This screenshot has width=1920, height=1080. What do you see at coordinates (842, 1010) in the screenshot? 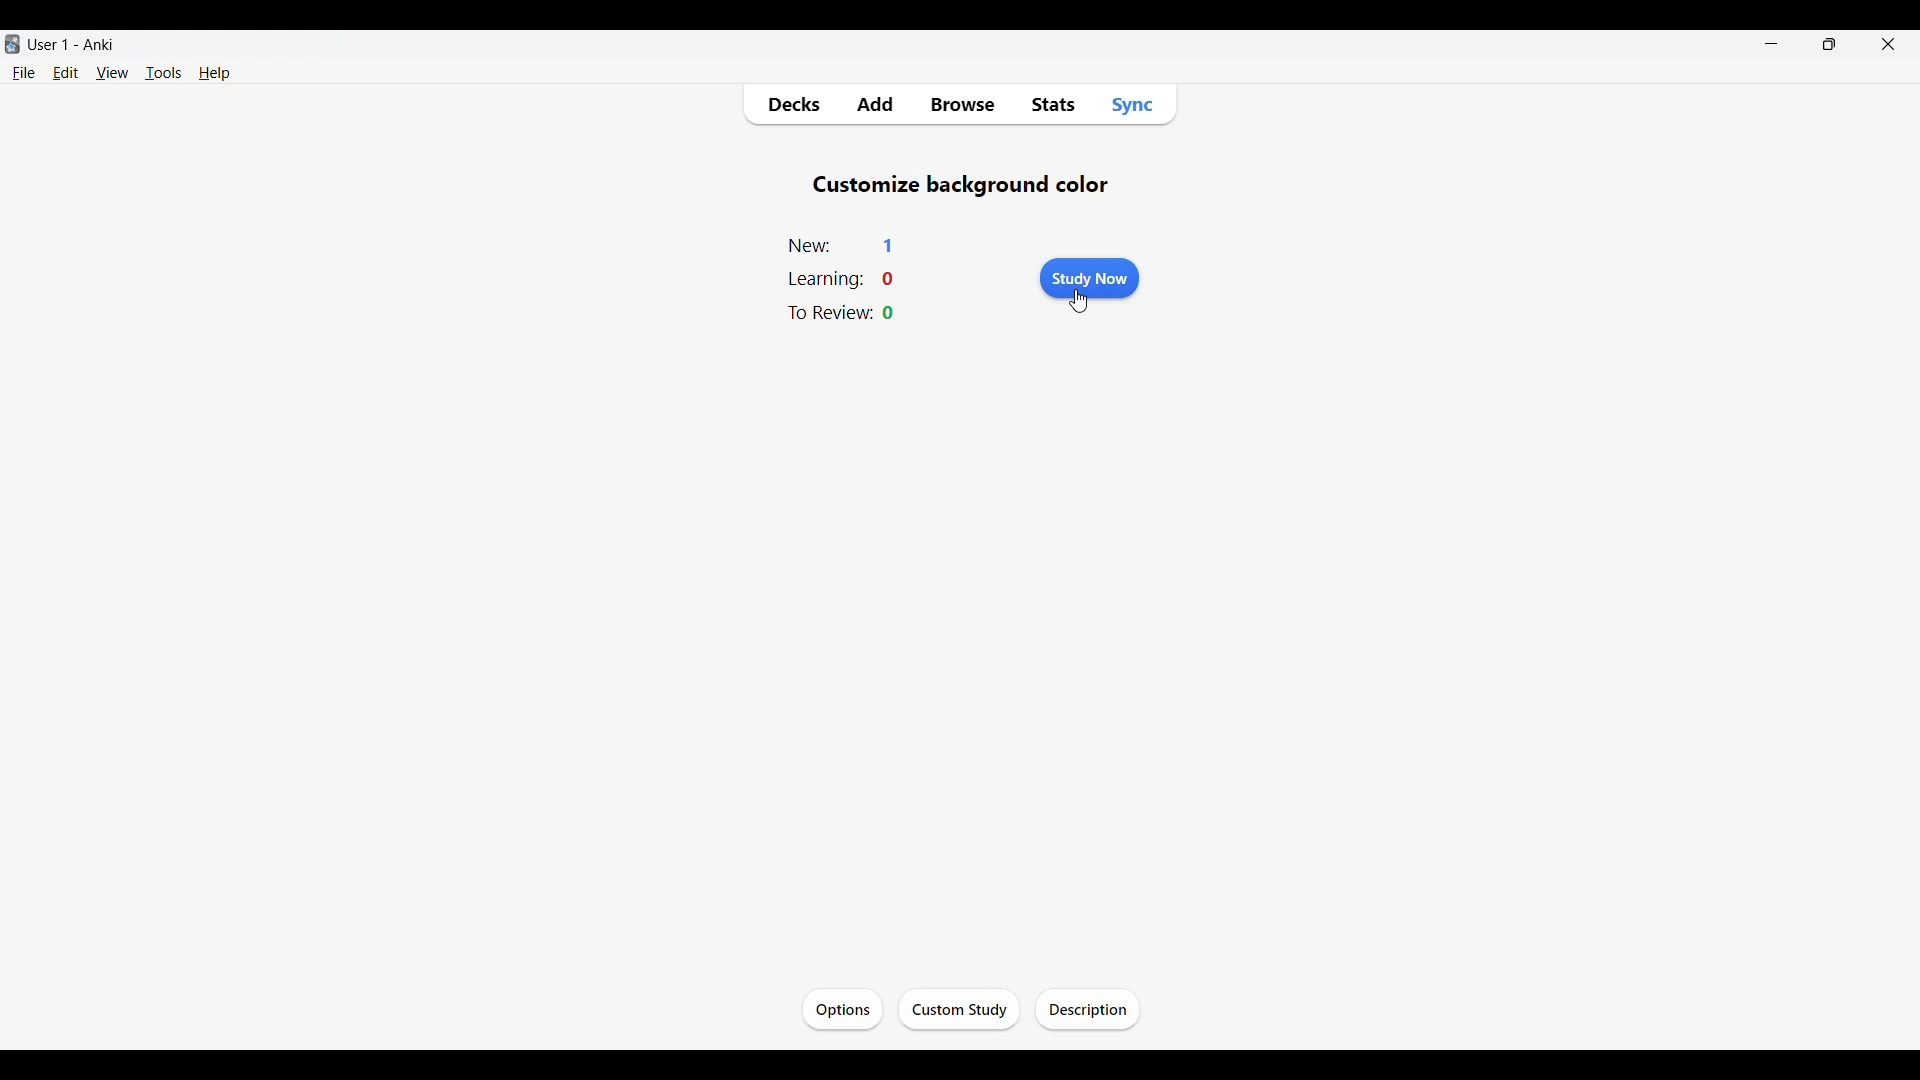
I see `Options` at bounding box center [842, 1010].